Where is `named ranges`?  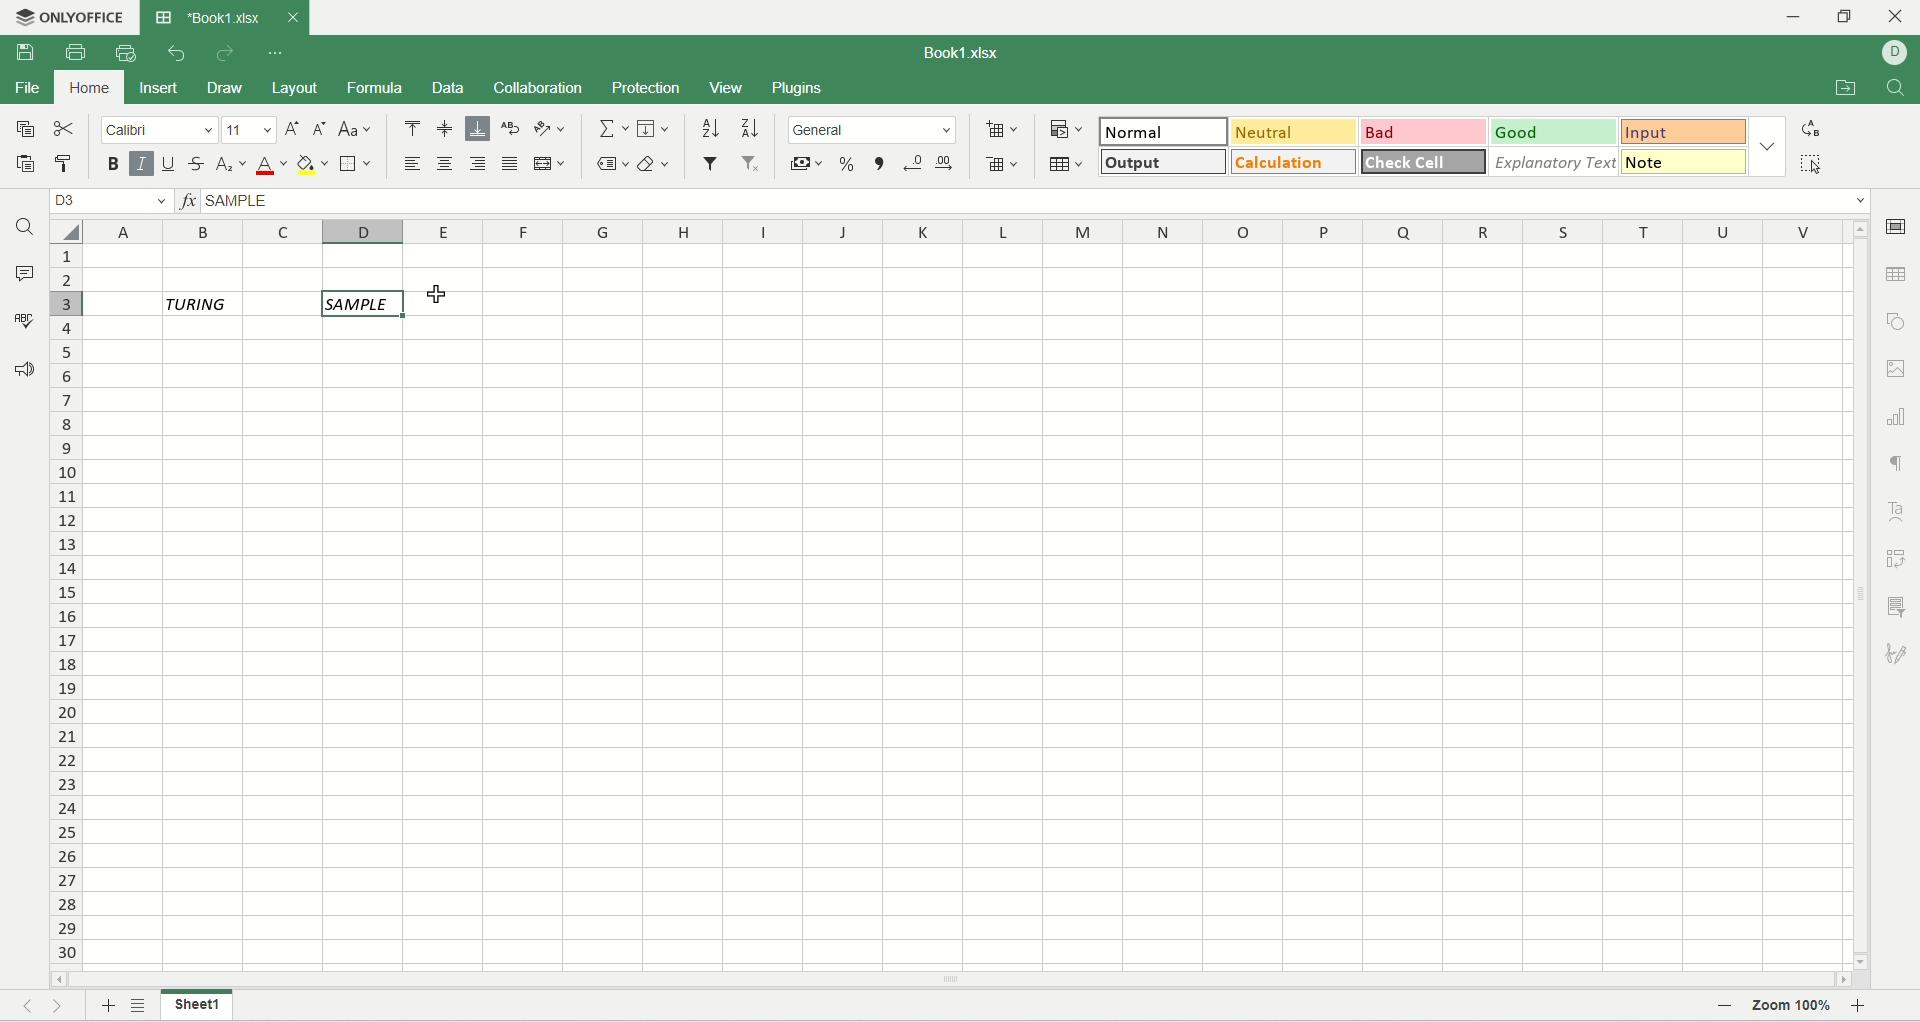
named ranges is located at coordinates (615, 164).